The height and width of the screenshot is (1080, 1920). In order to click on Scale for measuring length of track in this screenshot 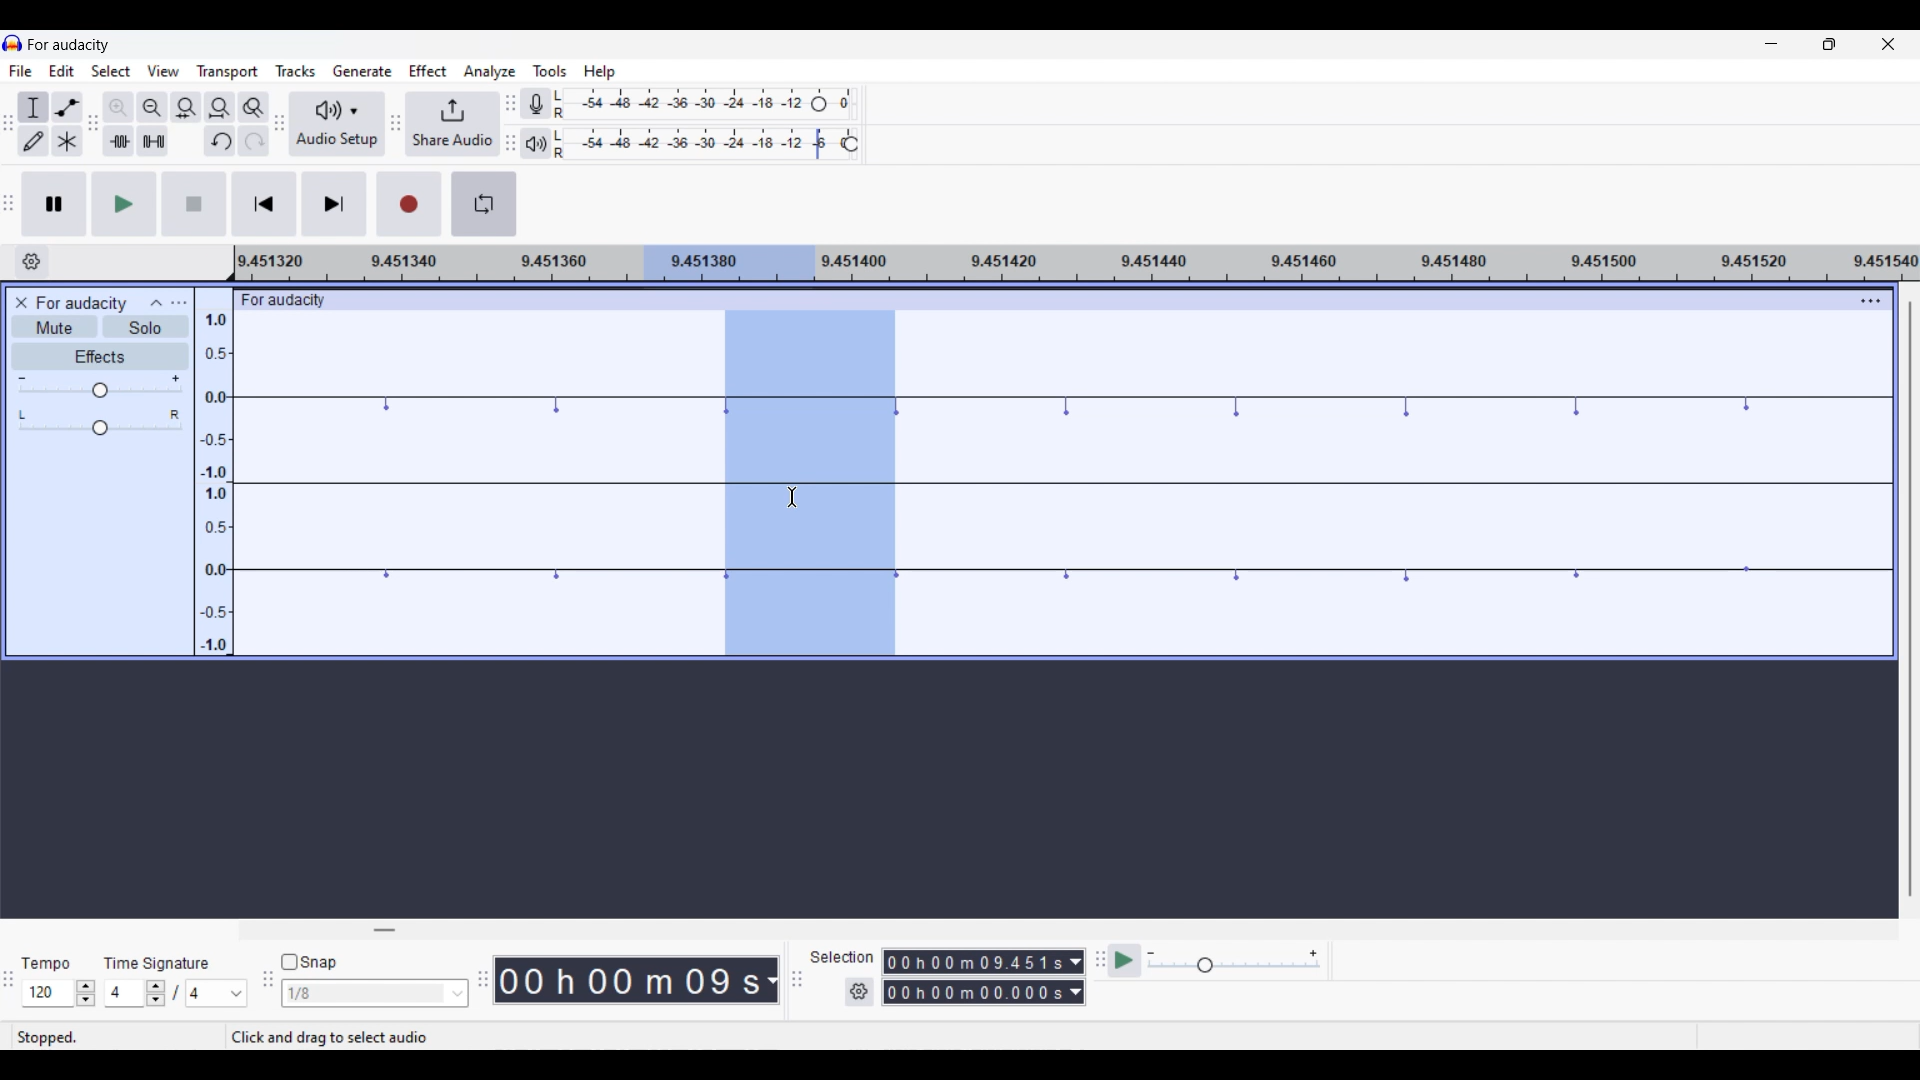, I will do `click(1077, 263)`.